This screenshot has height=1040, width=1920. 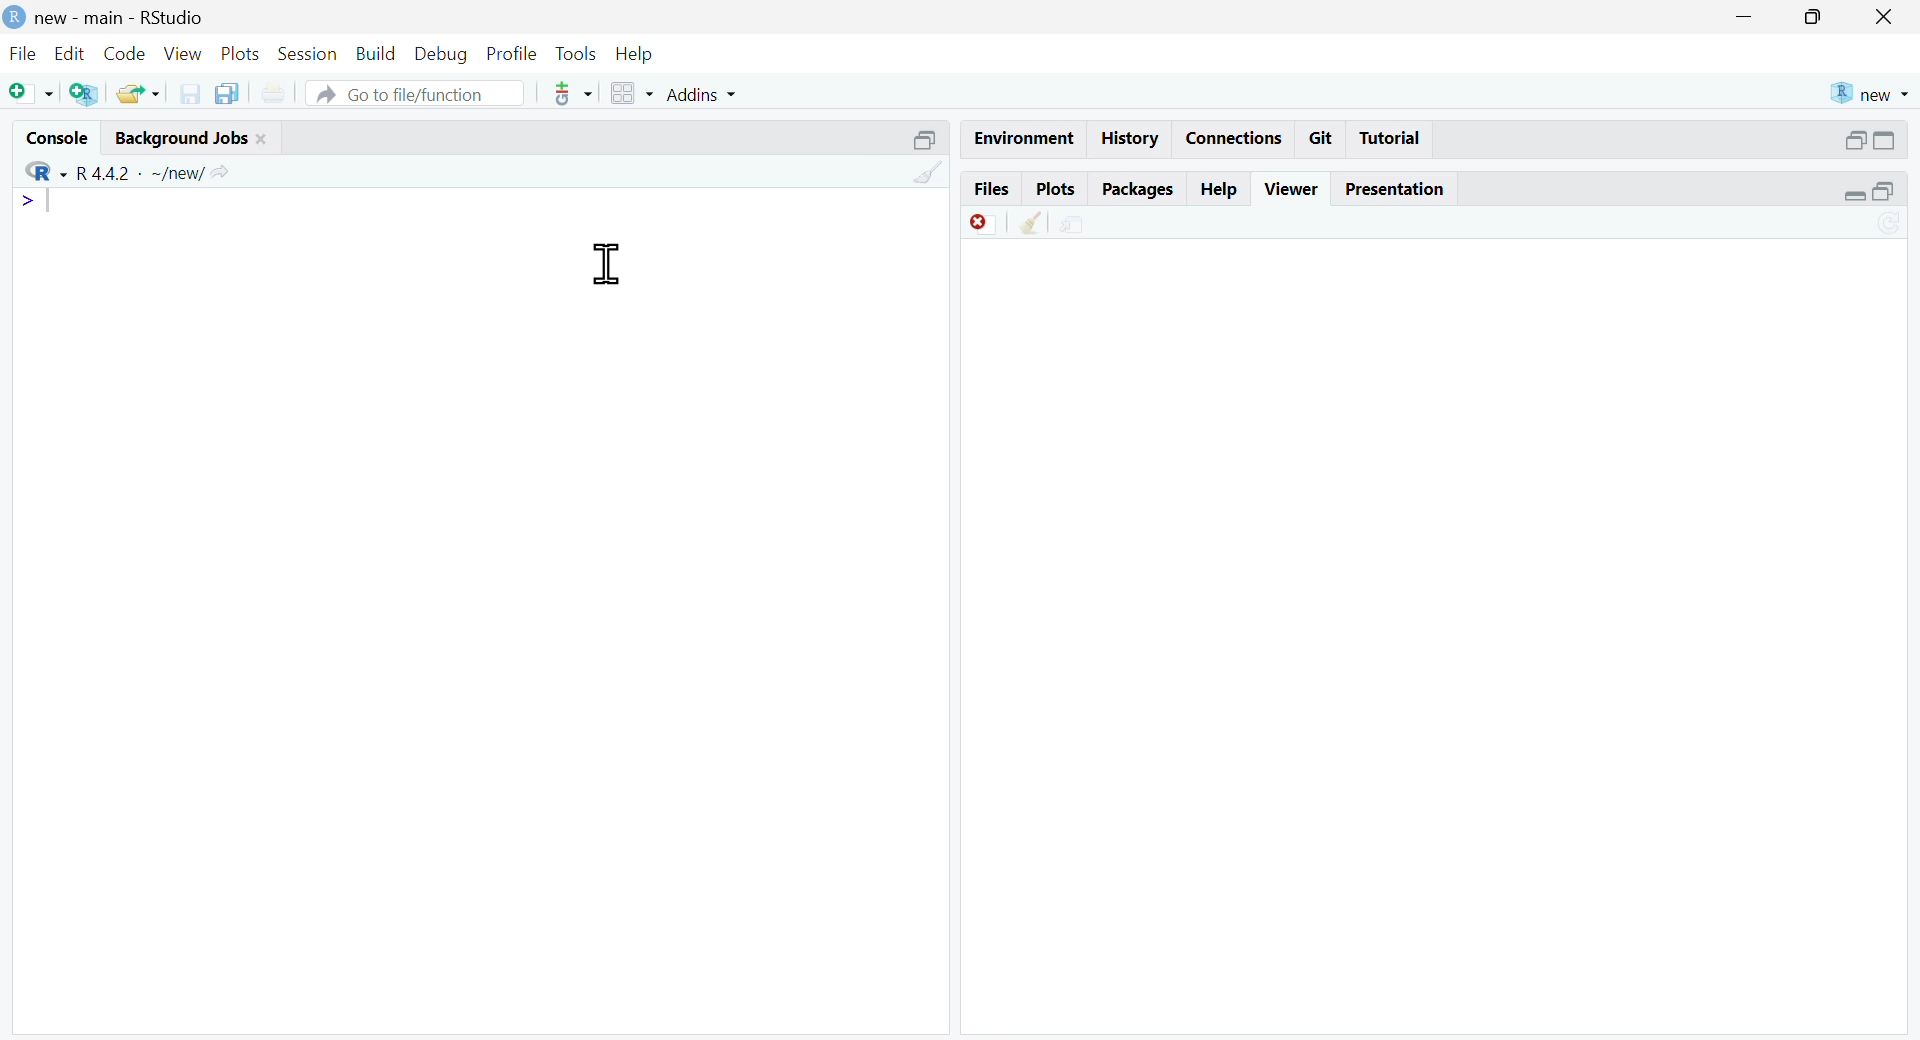 I want to click on print, so click(x=276, y=92).